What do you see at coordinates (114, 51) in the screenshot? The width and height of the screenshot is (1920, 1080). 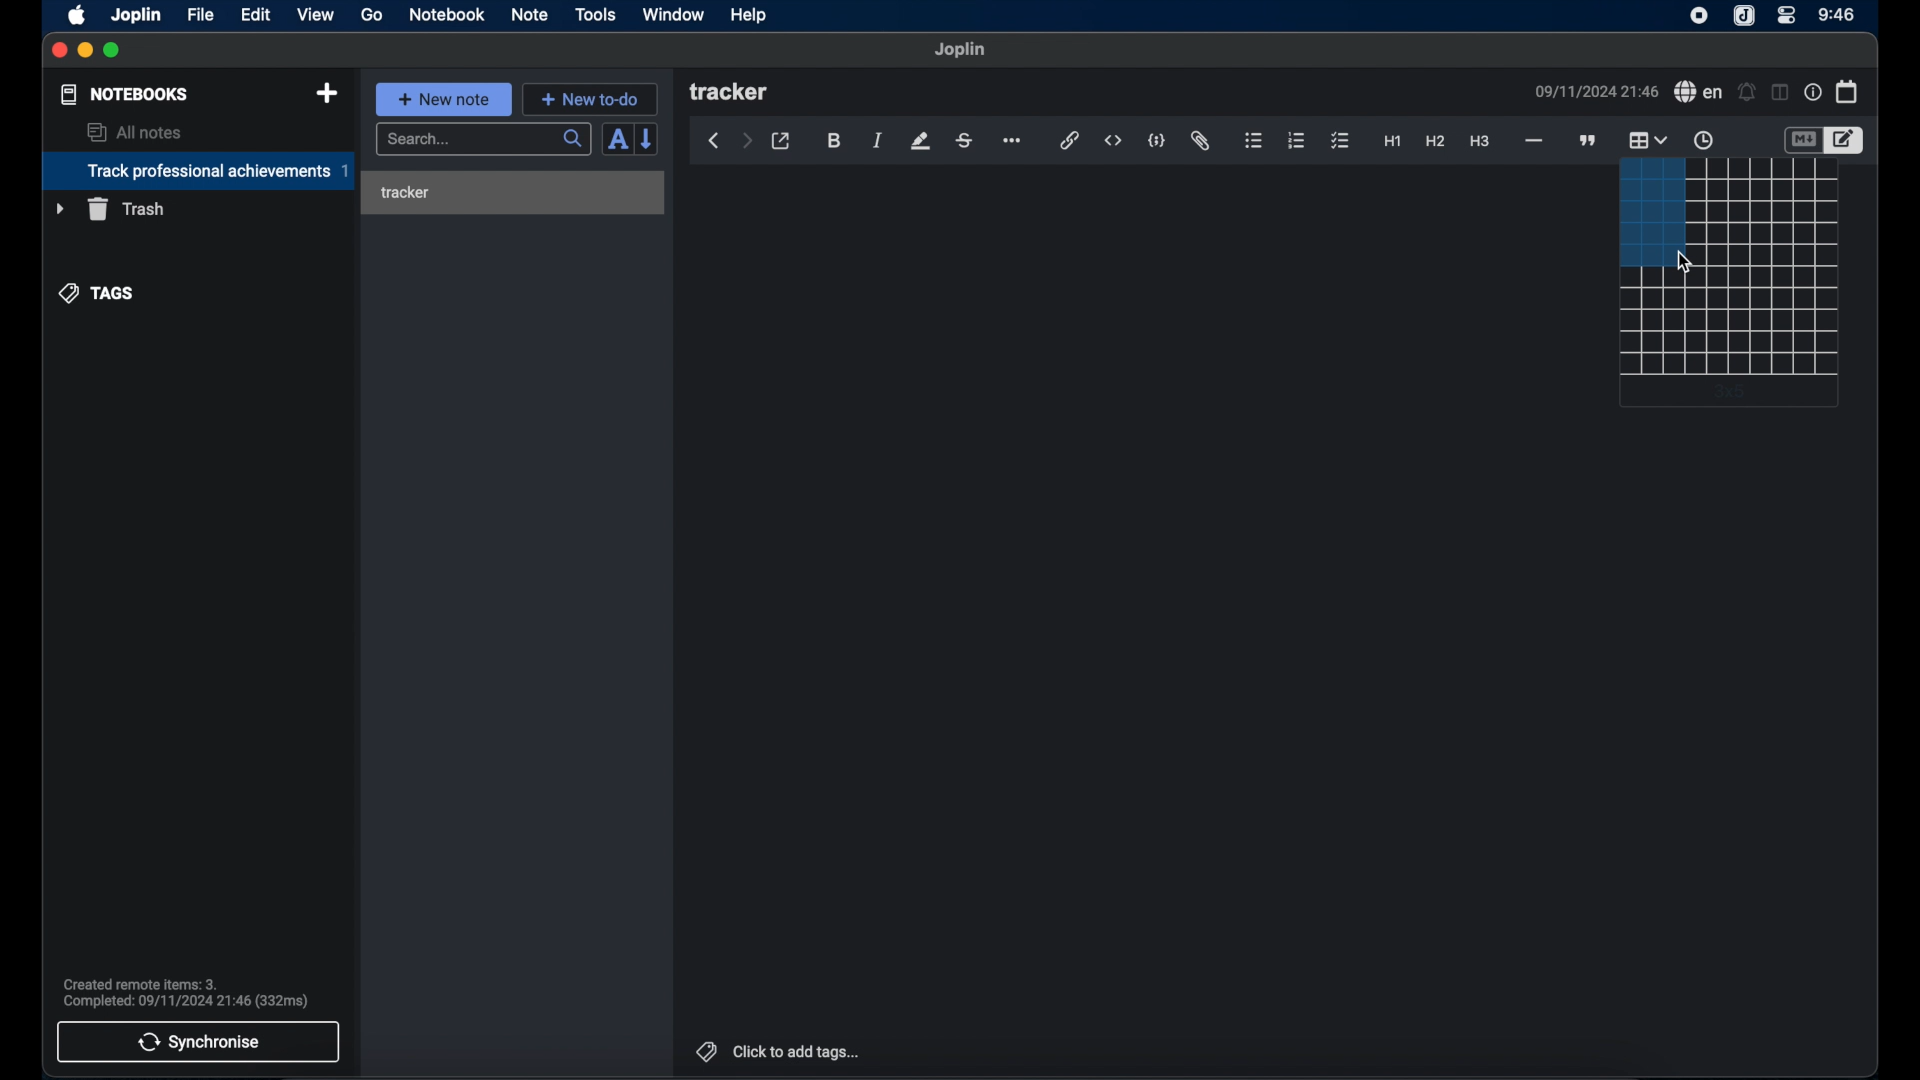 I see `maximize` at bounding box center [114, 51].